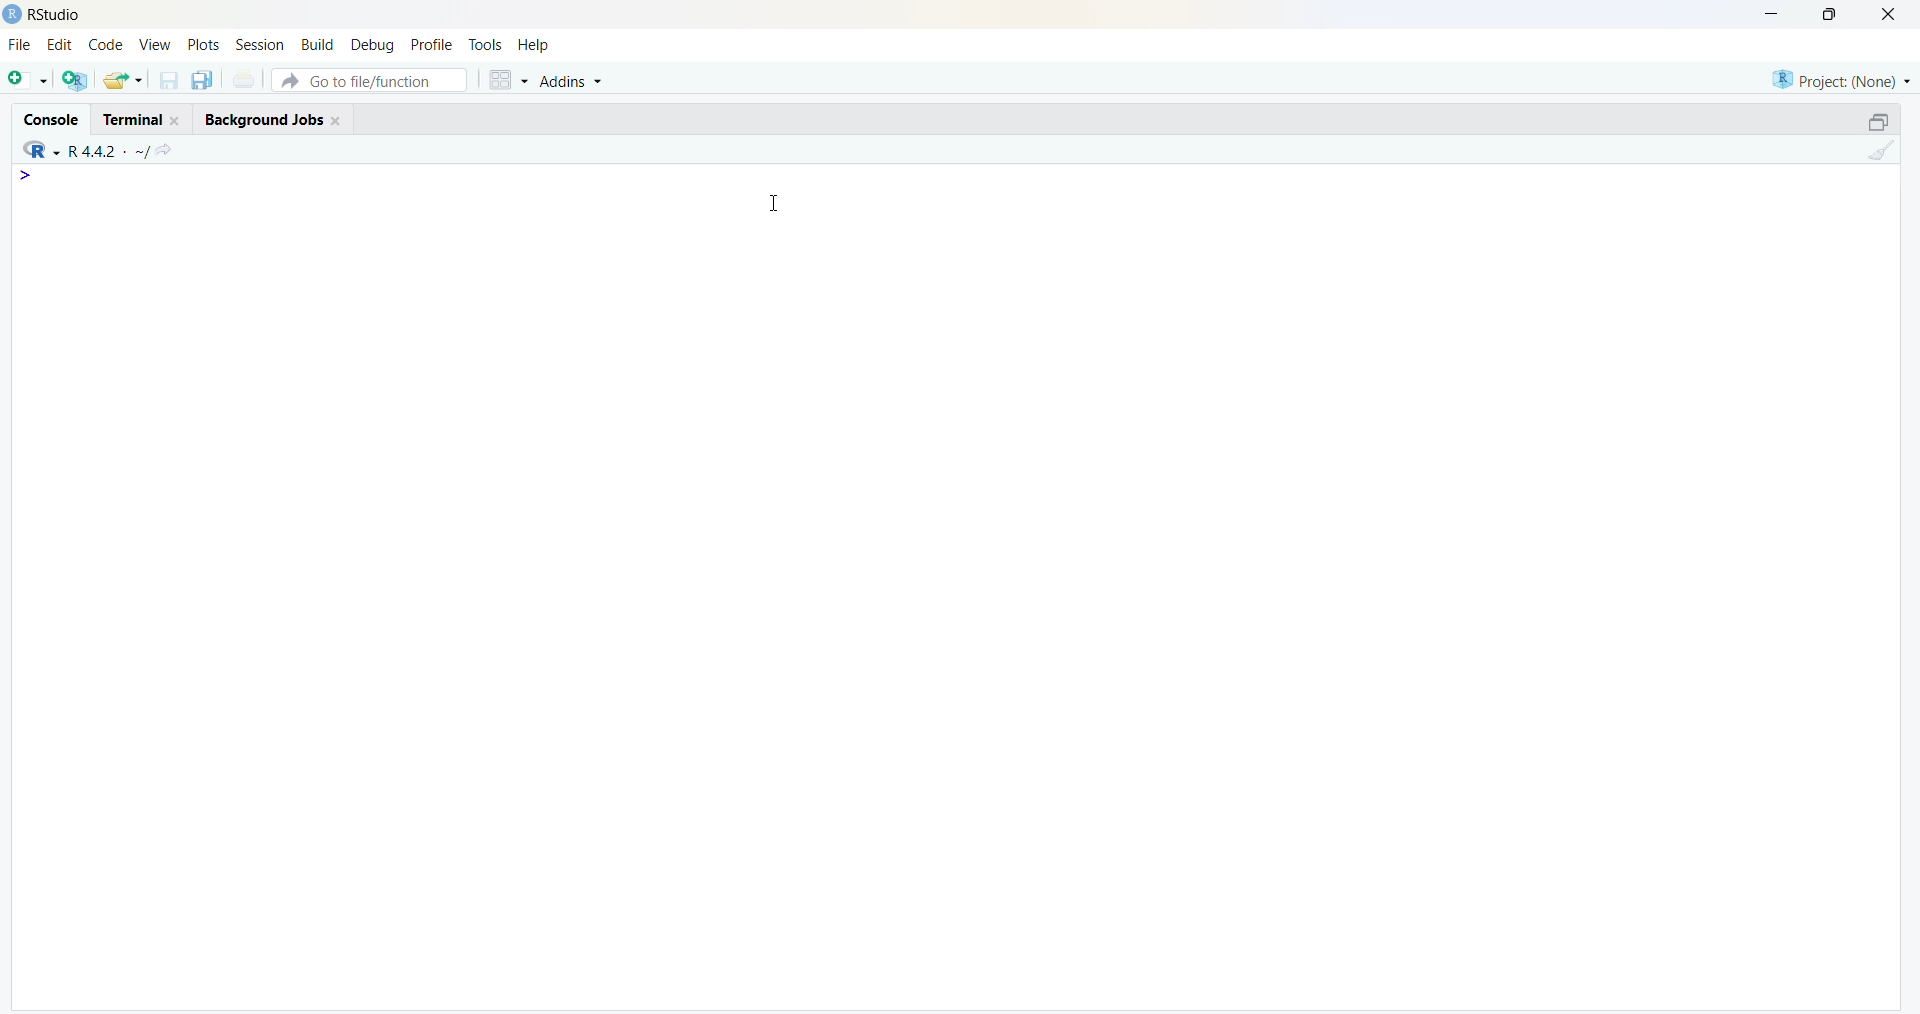 Image resolution: width=1920 pixels, height=1014 pixels. I want to click on save, so click(171, 80).